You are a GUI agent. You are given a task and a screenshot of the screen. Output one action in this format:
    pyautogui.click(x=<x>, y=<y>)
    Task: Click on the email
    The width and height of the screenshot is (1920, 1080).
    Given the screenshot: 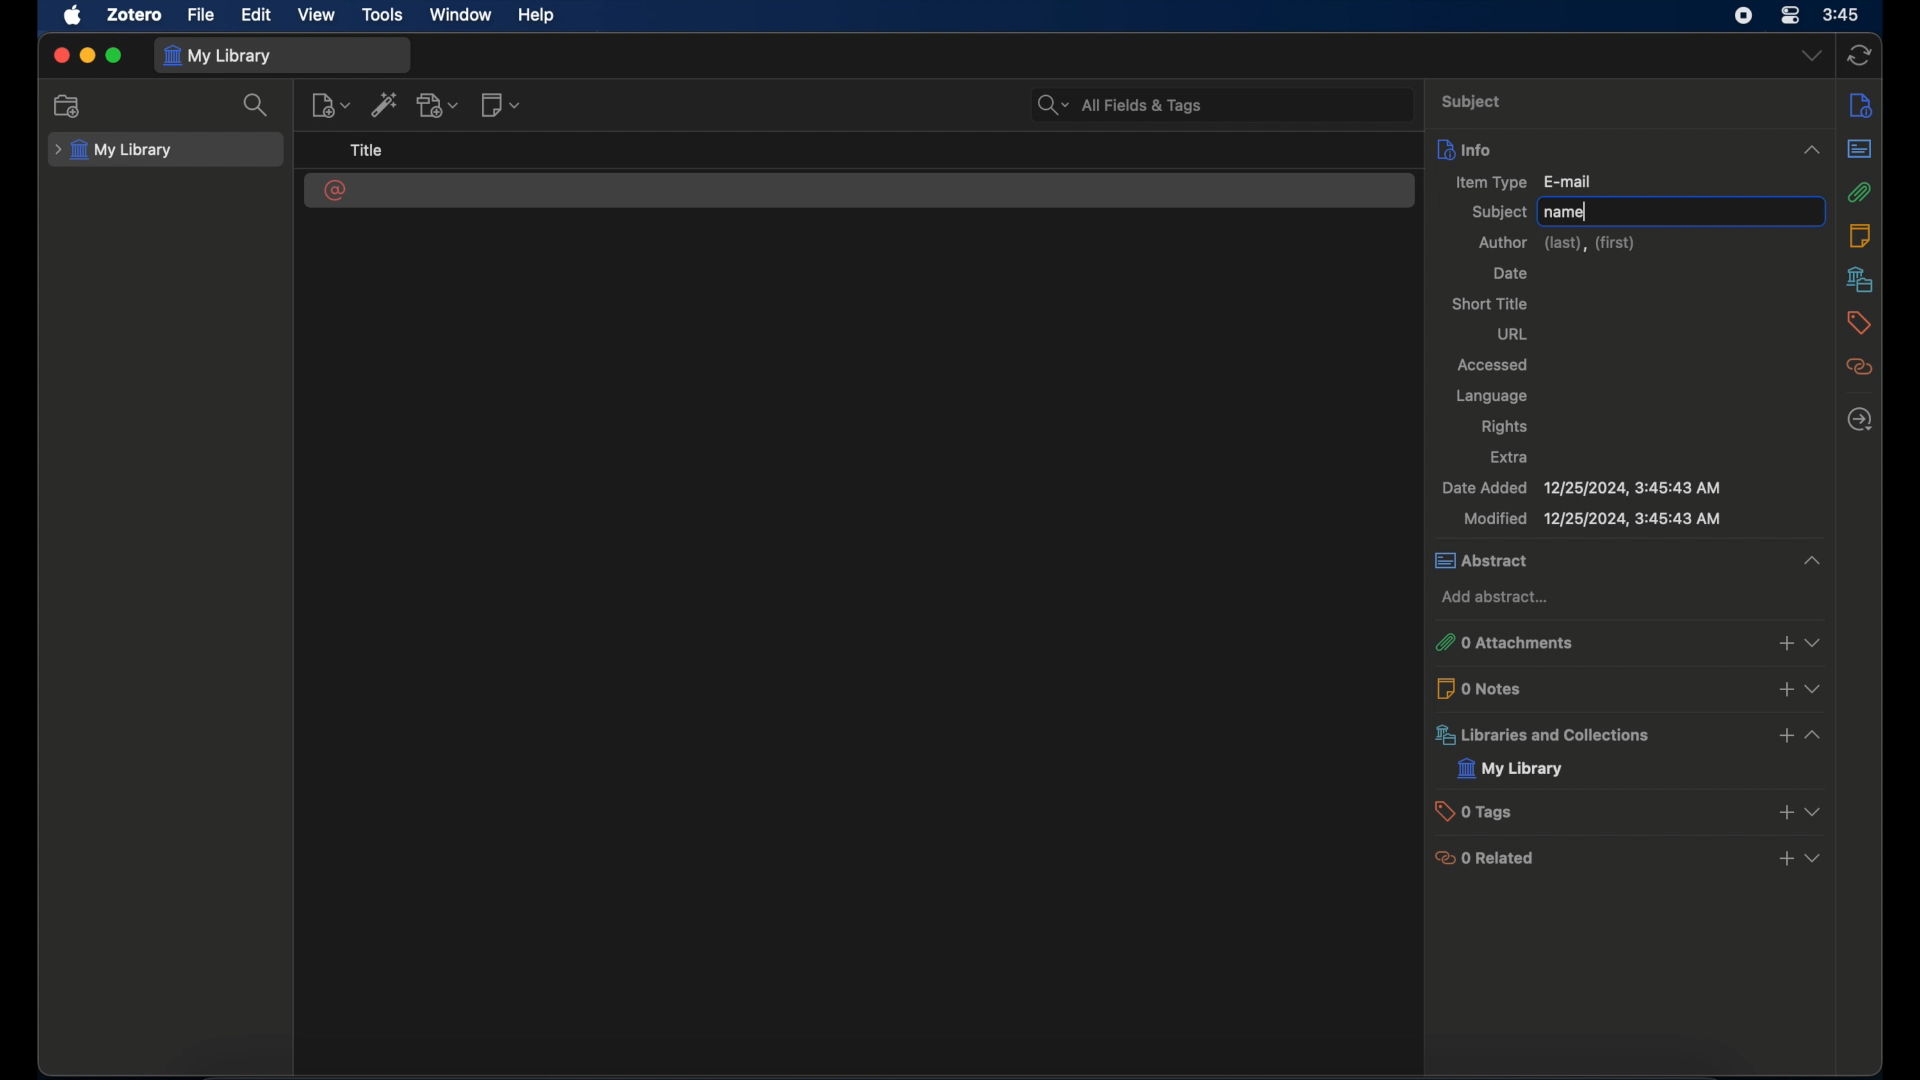 What is the action you would take?
    pyautogui.click(x=336, y=191)
    